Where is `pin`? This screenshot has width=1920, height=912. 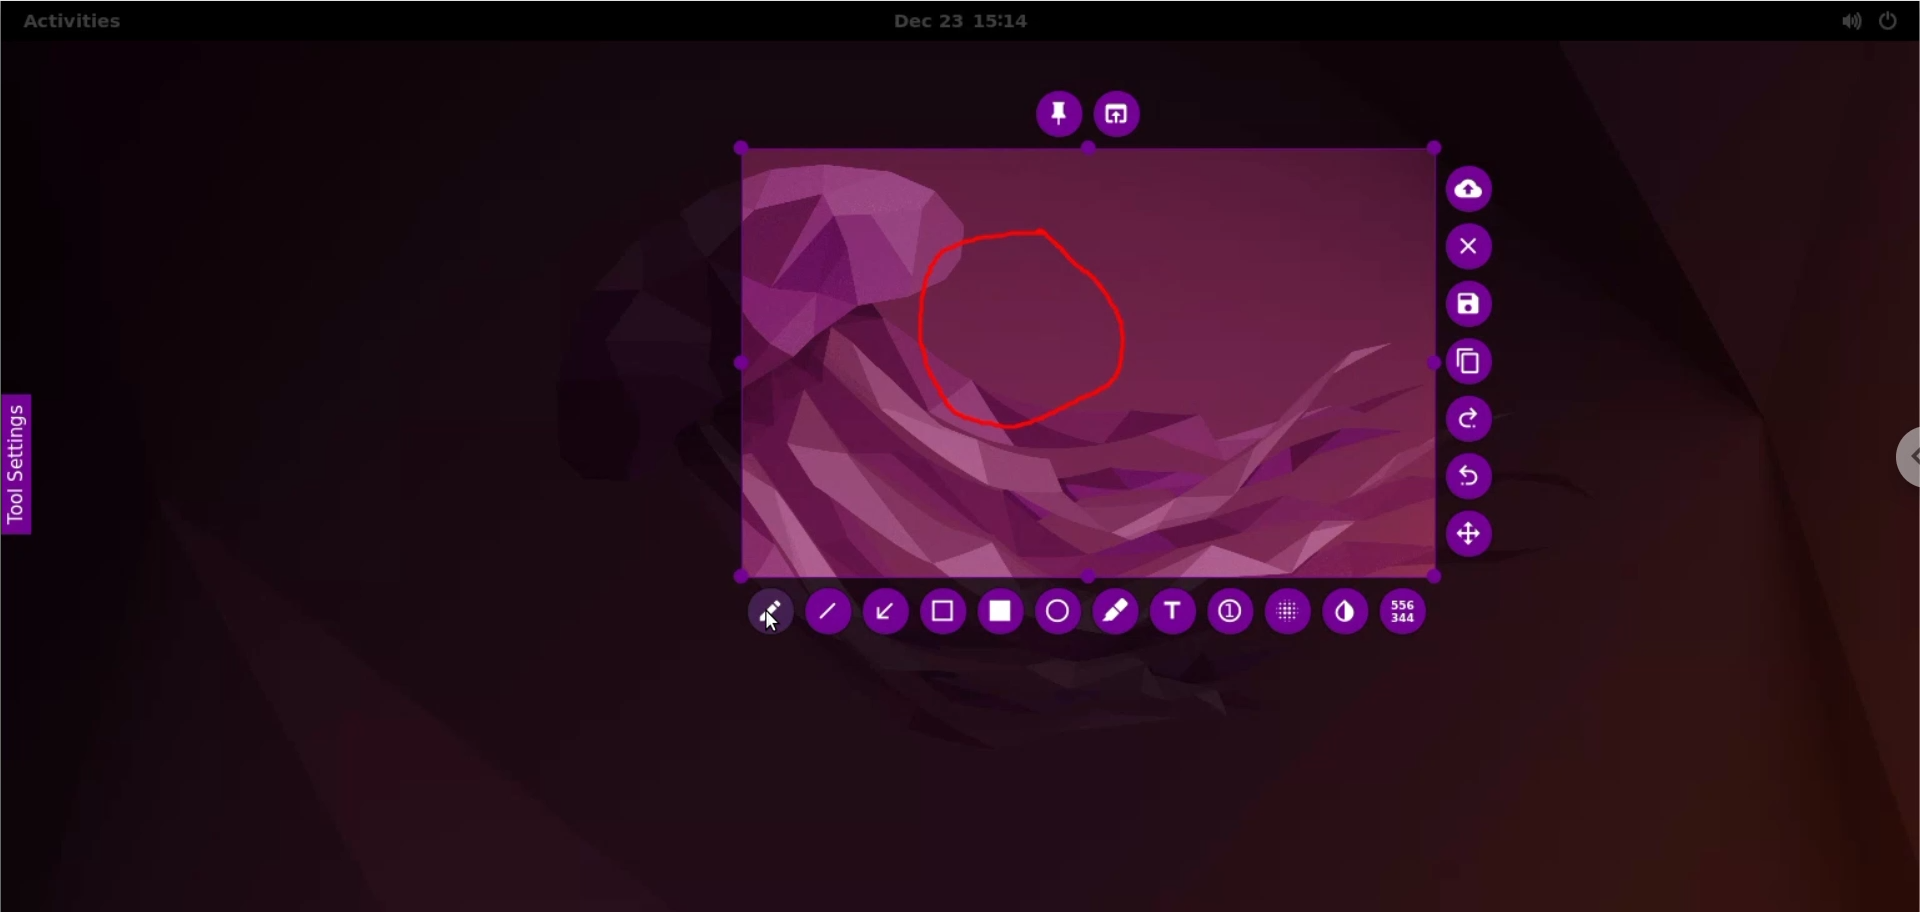 pin is located at coordinates (1057, 114).